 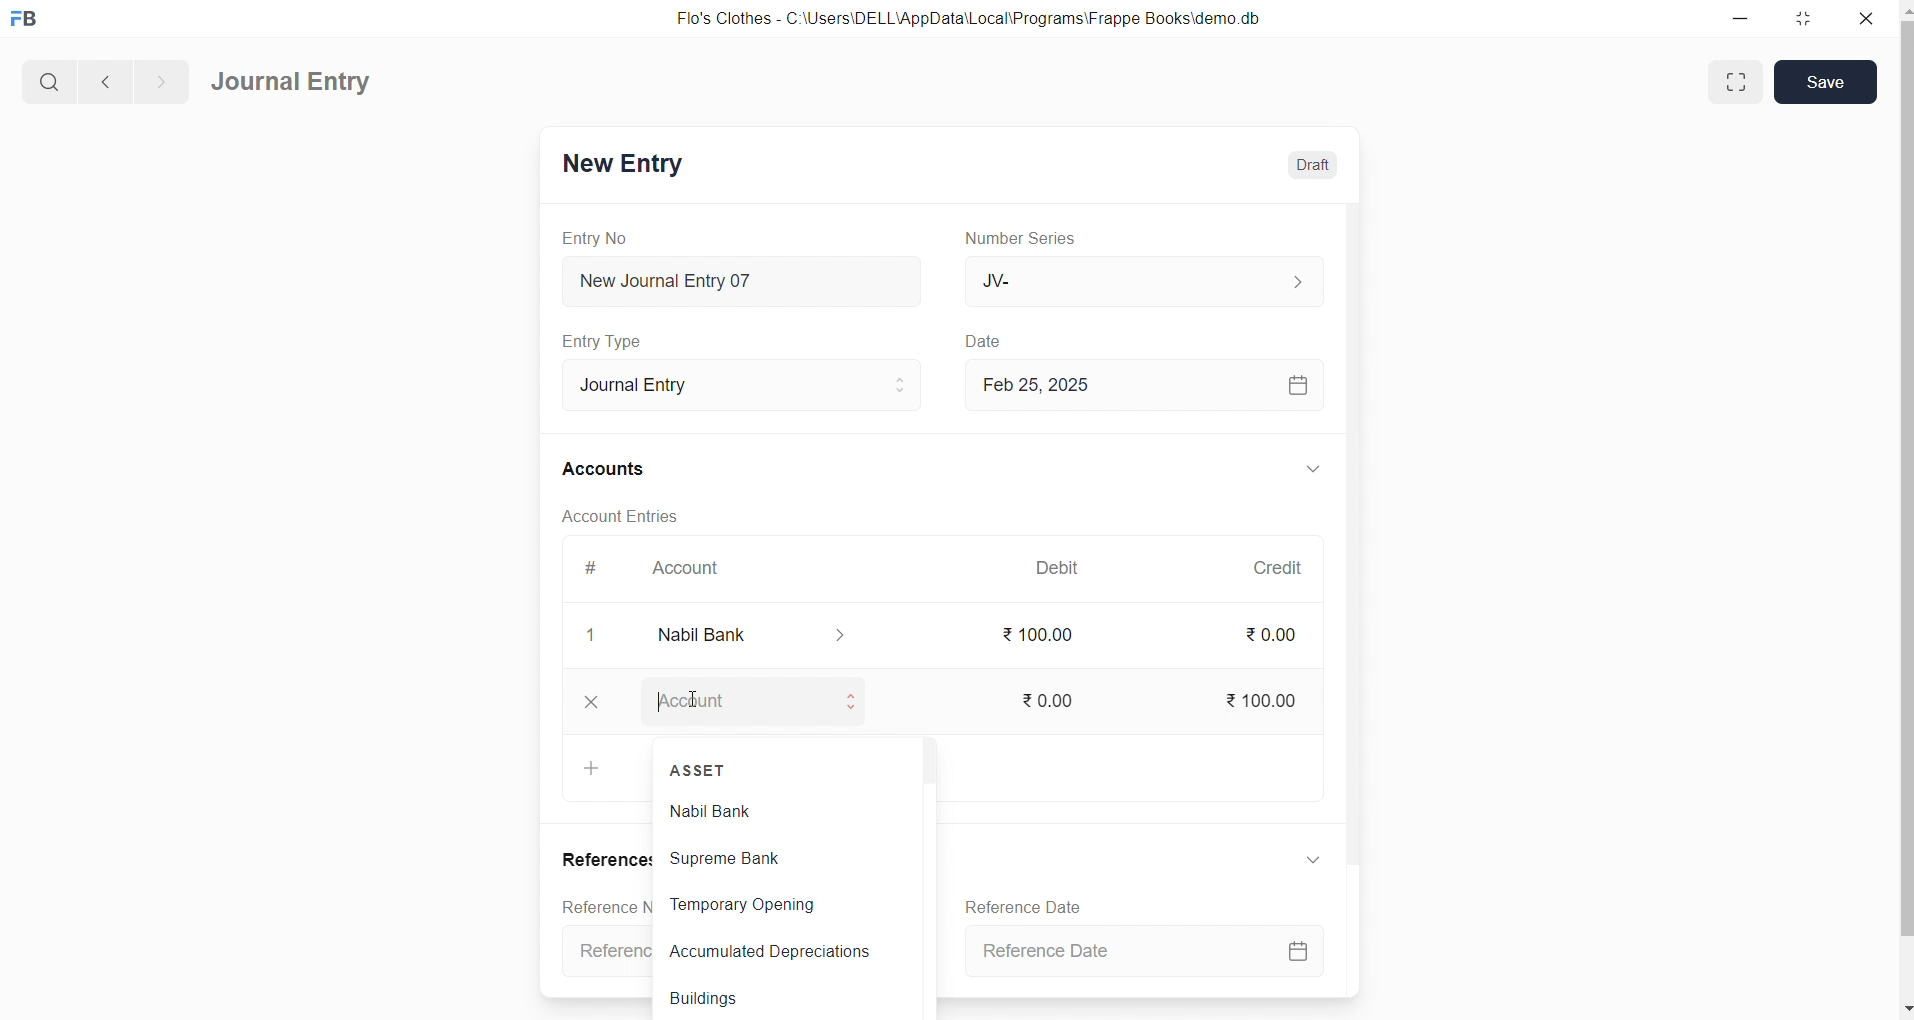 What do you see at coordinates (737, 382) in the screenshot?
I see `Journal Entry` at bounding box center [737, 382].